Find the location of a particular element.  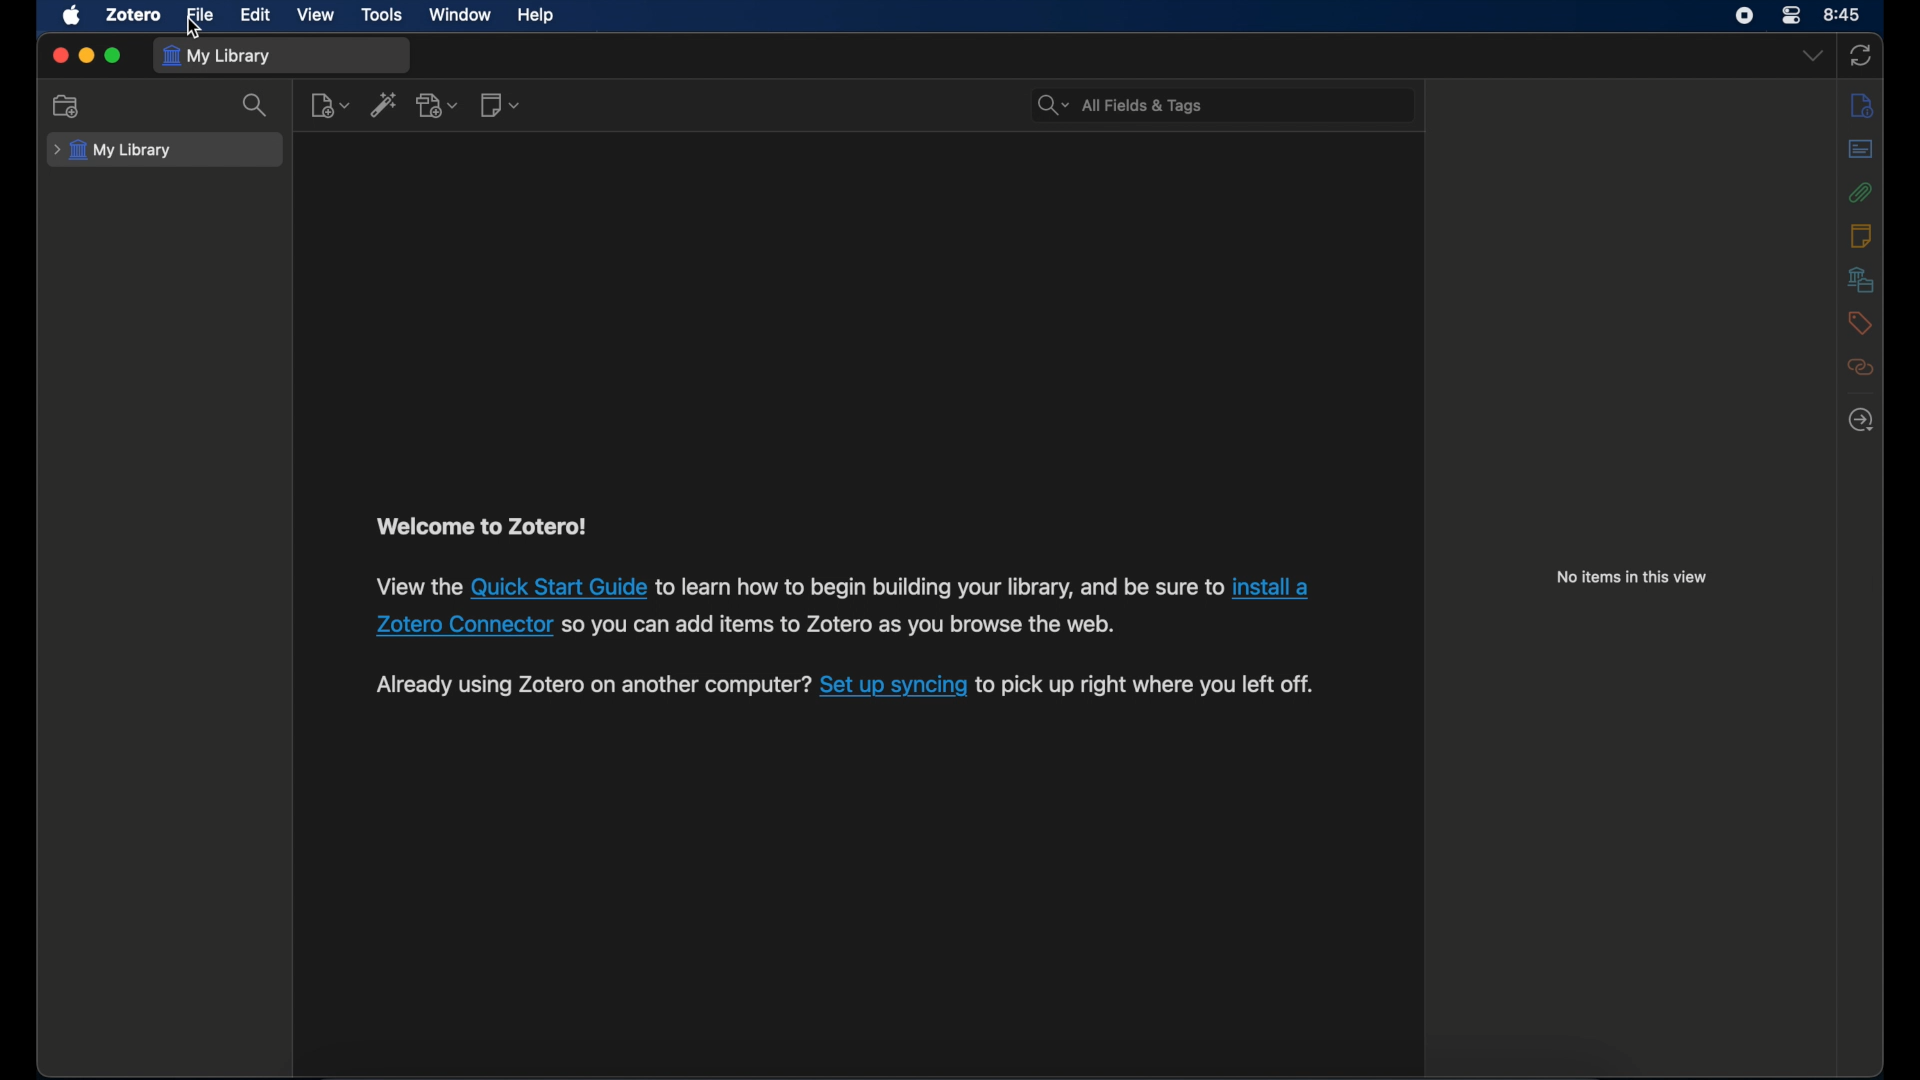

sync is located at coordinates (1862, 56).